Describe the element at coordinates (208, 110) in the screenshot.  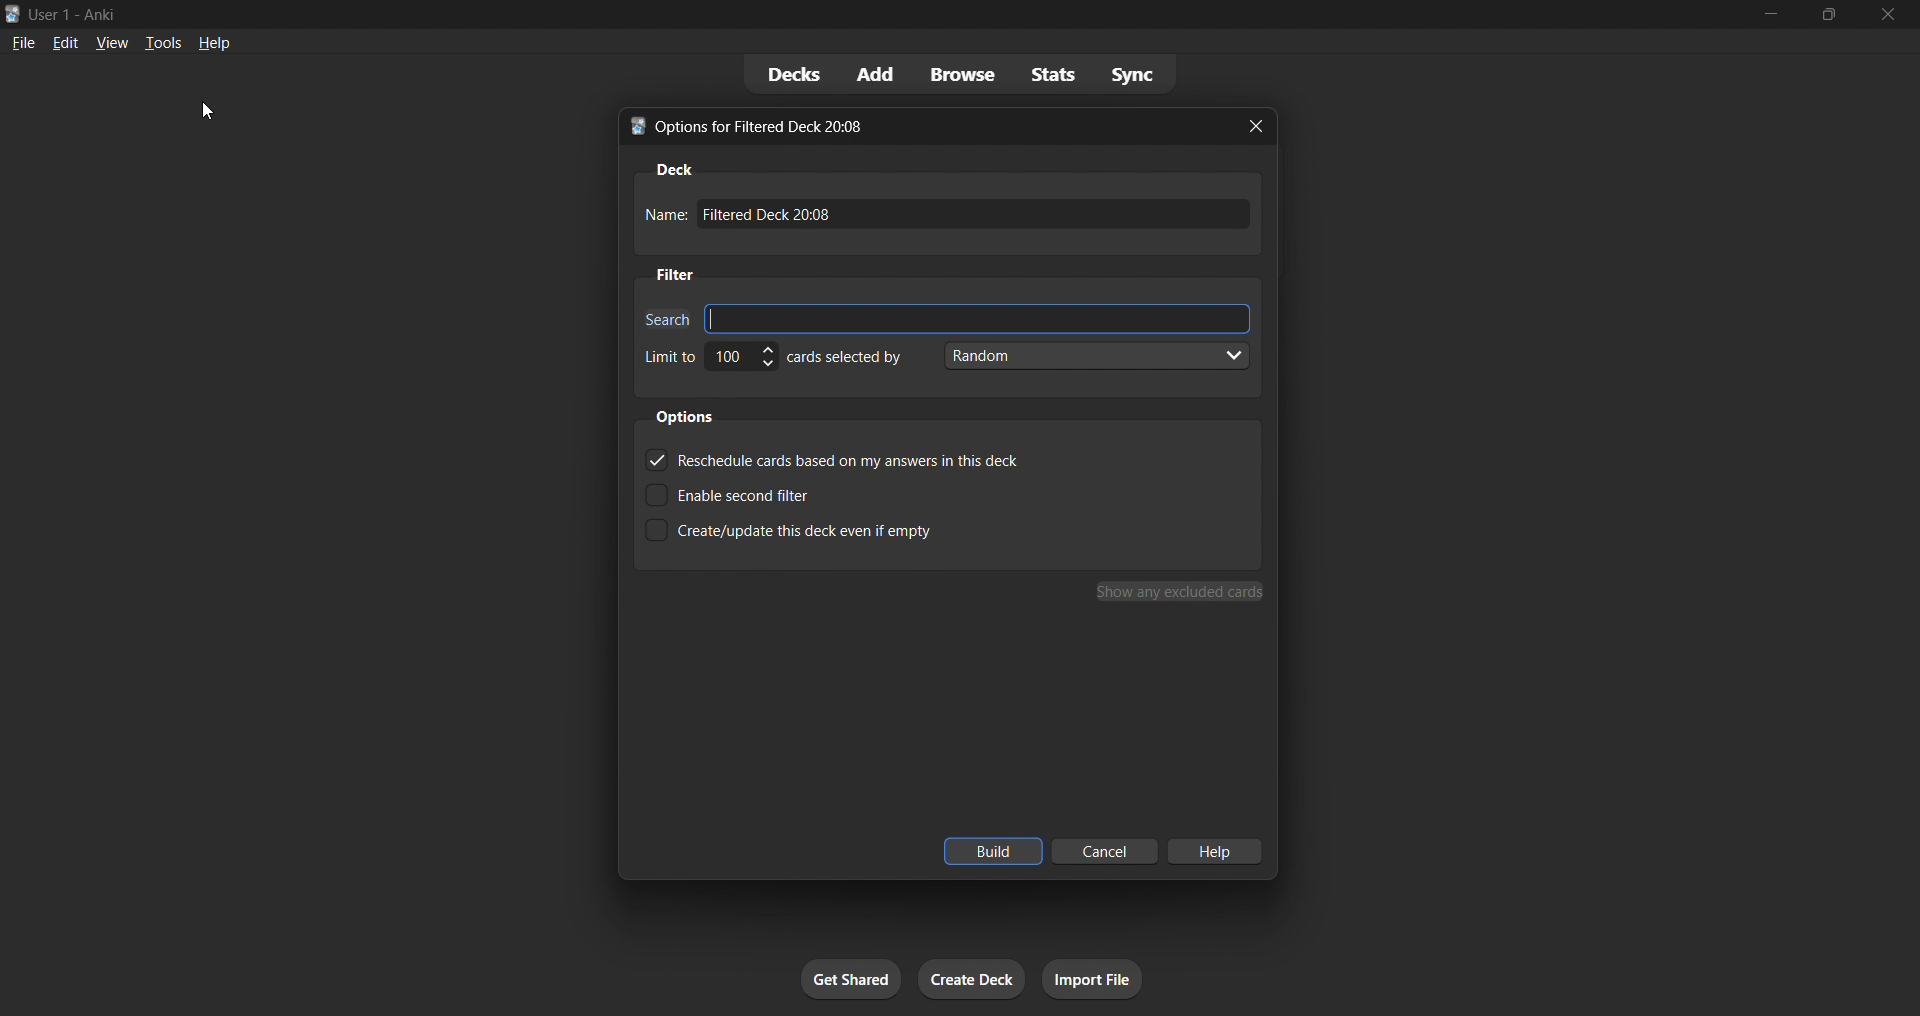
I see `Cursor` at that location.